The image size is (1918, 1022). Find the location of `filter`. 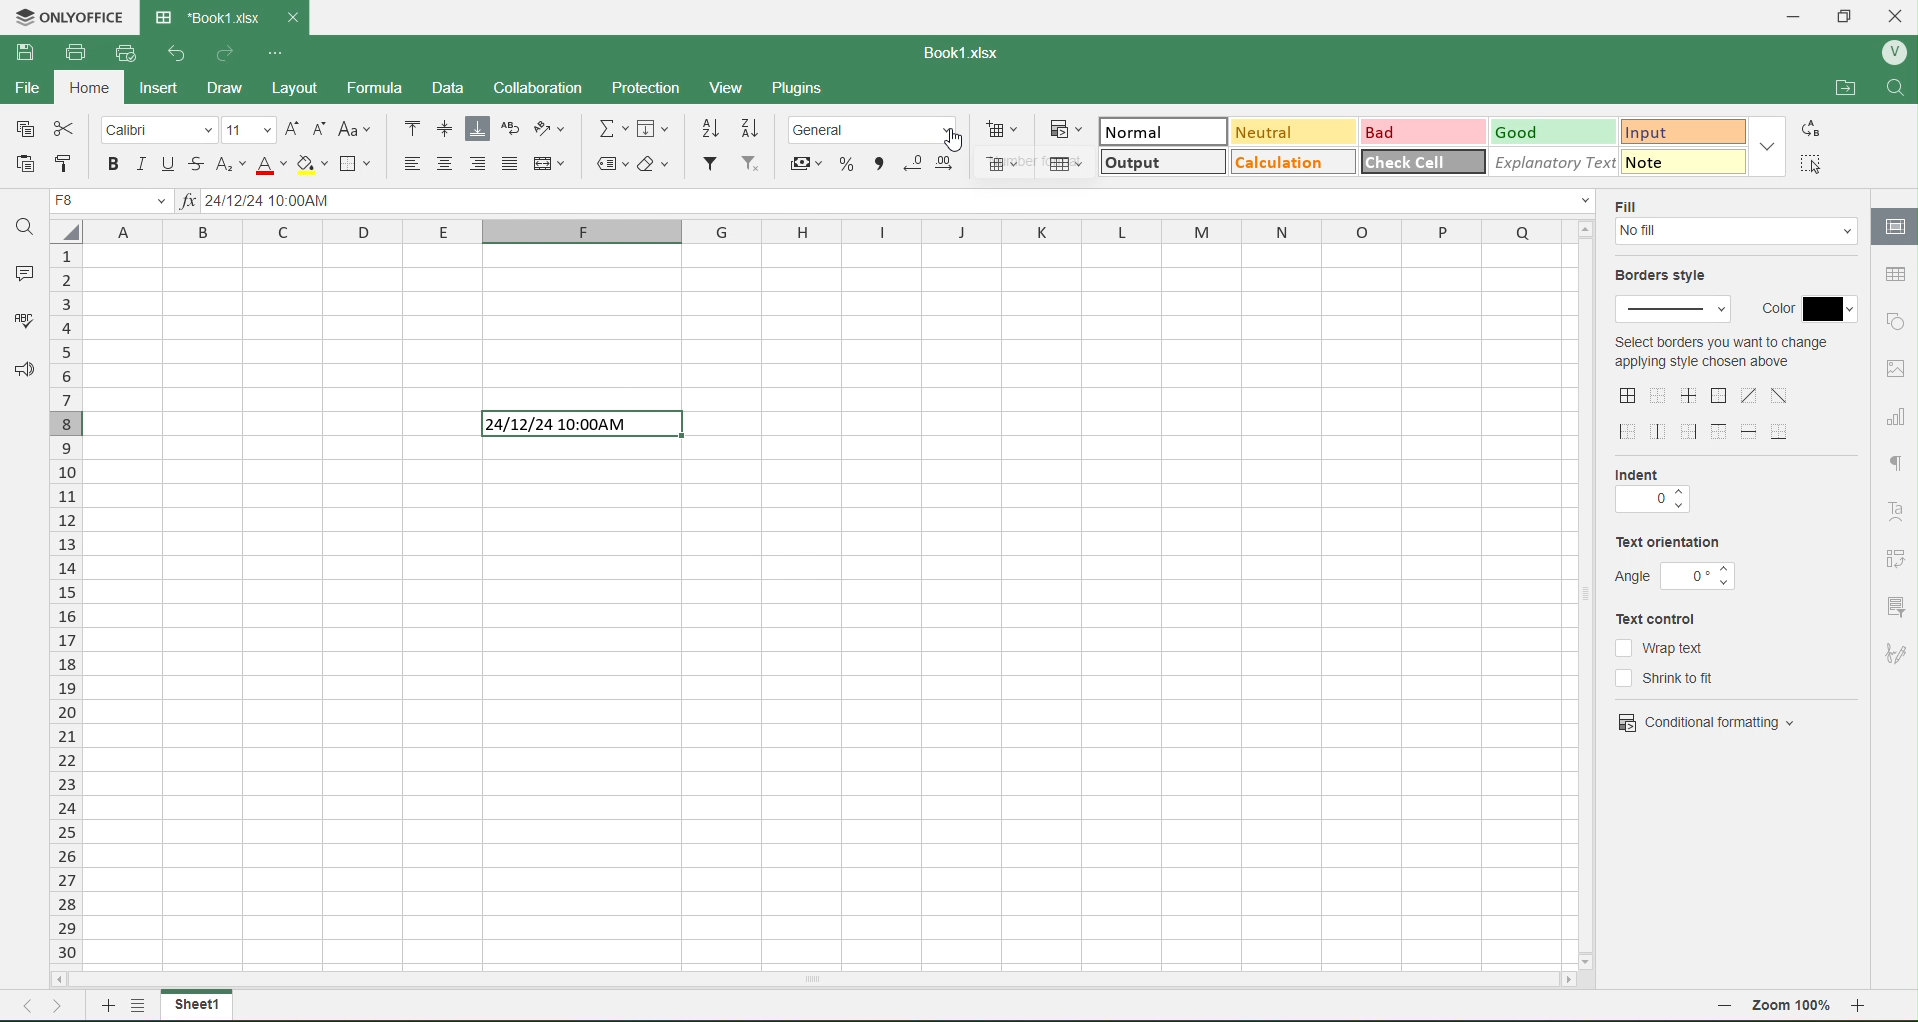

filter is located at coordinates (1894, 605).